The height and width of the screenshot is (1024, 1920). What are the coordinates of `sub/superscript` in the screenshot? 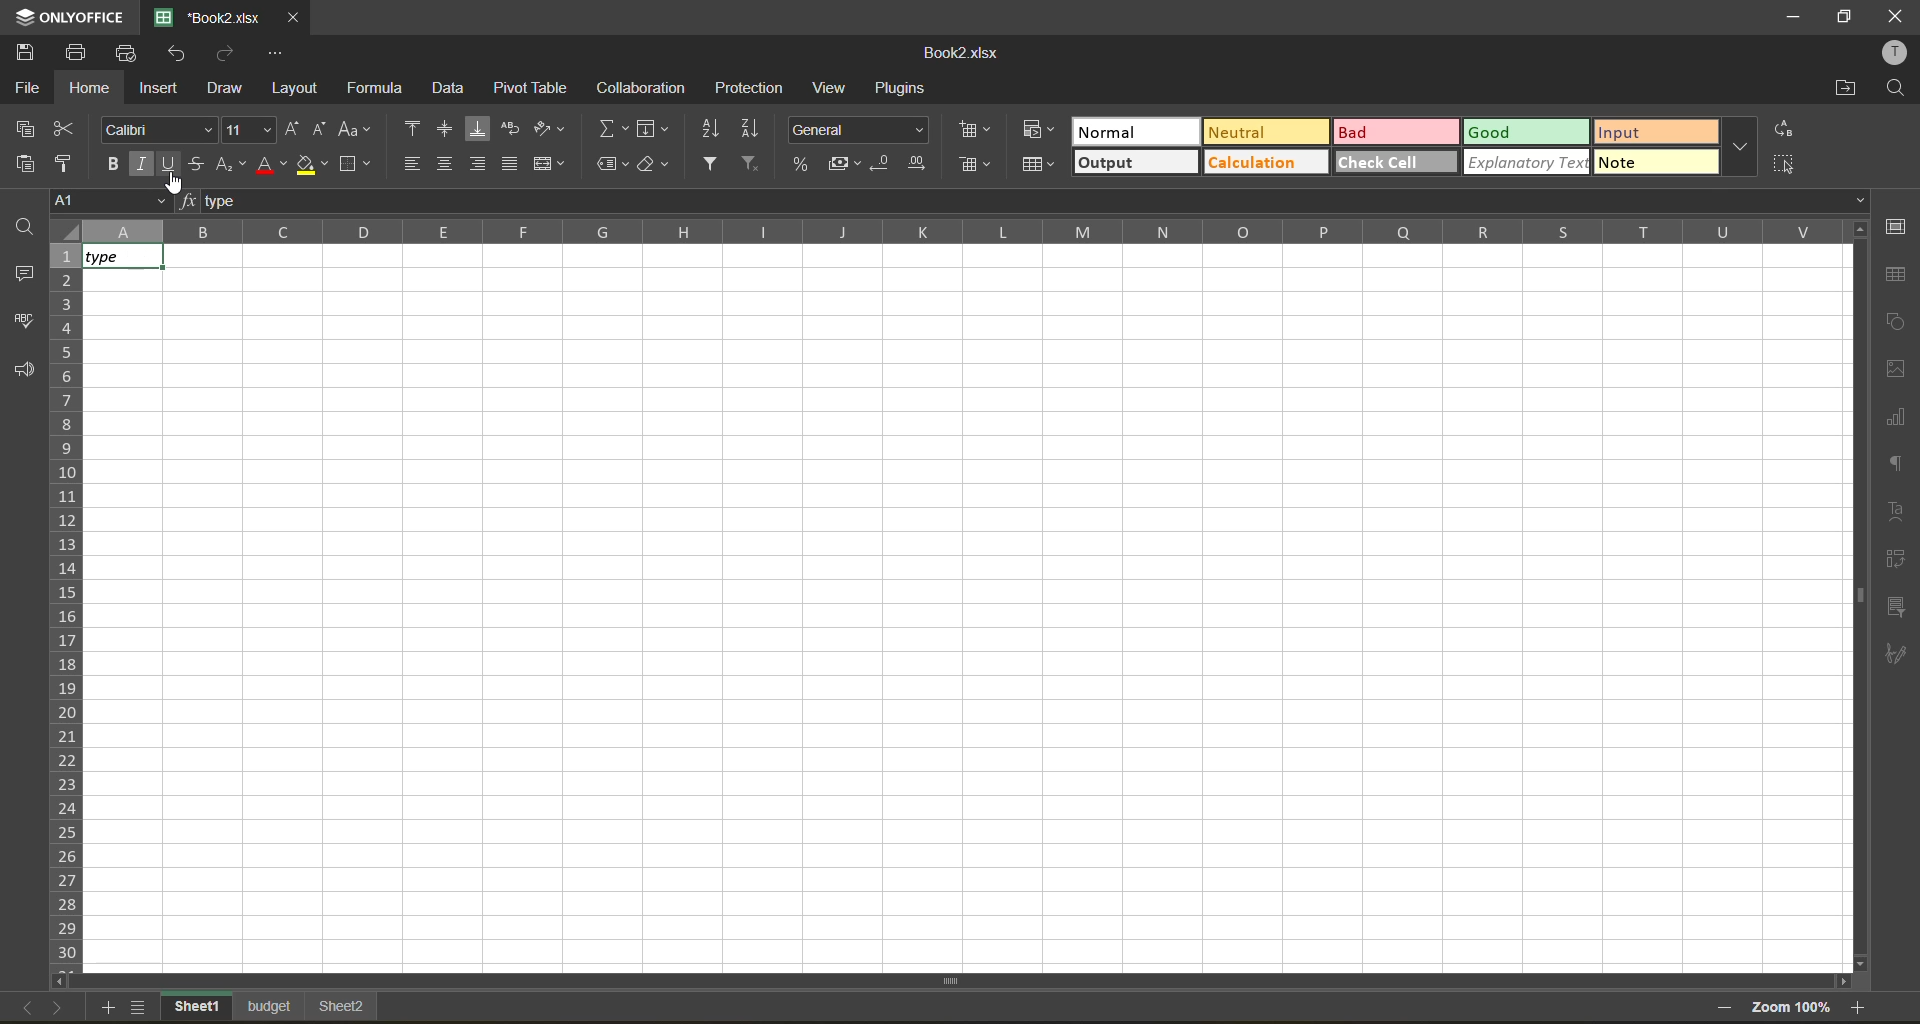 It's located at (233, 165).